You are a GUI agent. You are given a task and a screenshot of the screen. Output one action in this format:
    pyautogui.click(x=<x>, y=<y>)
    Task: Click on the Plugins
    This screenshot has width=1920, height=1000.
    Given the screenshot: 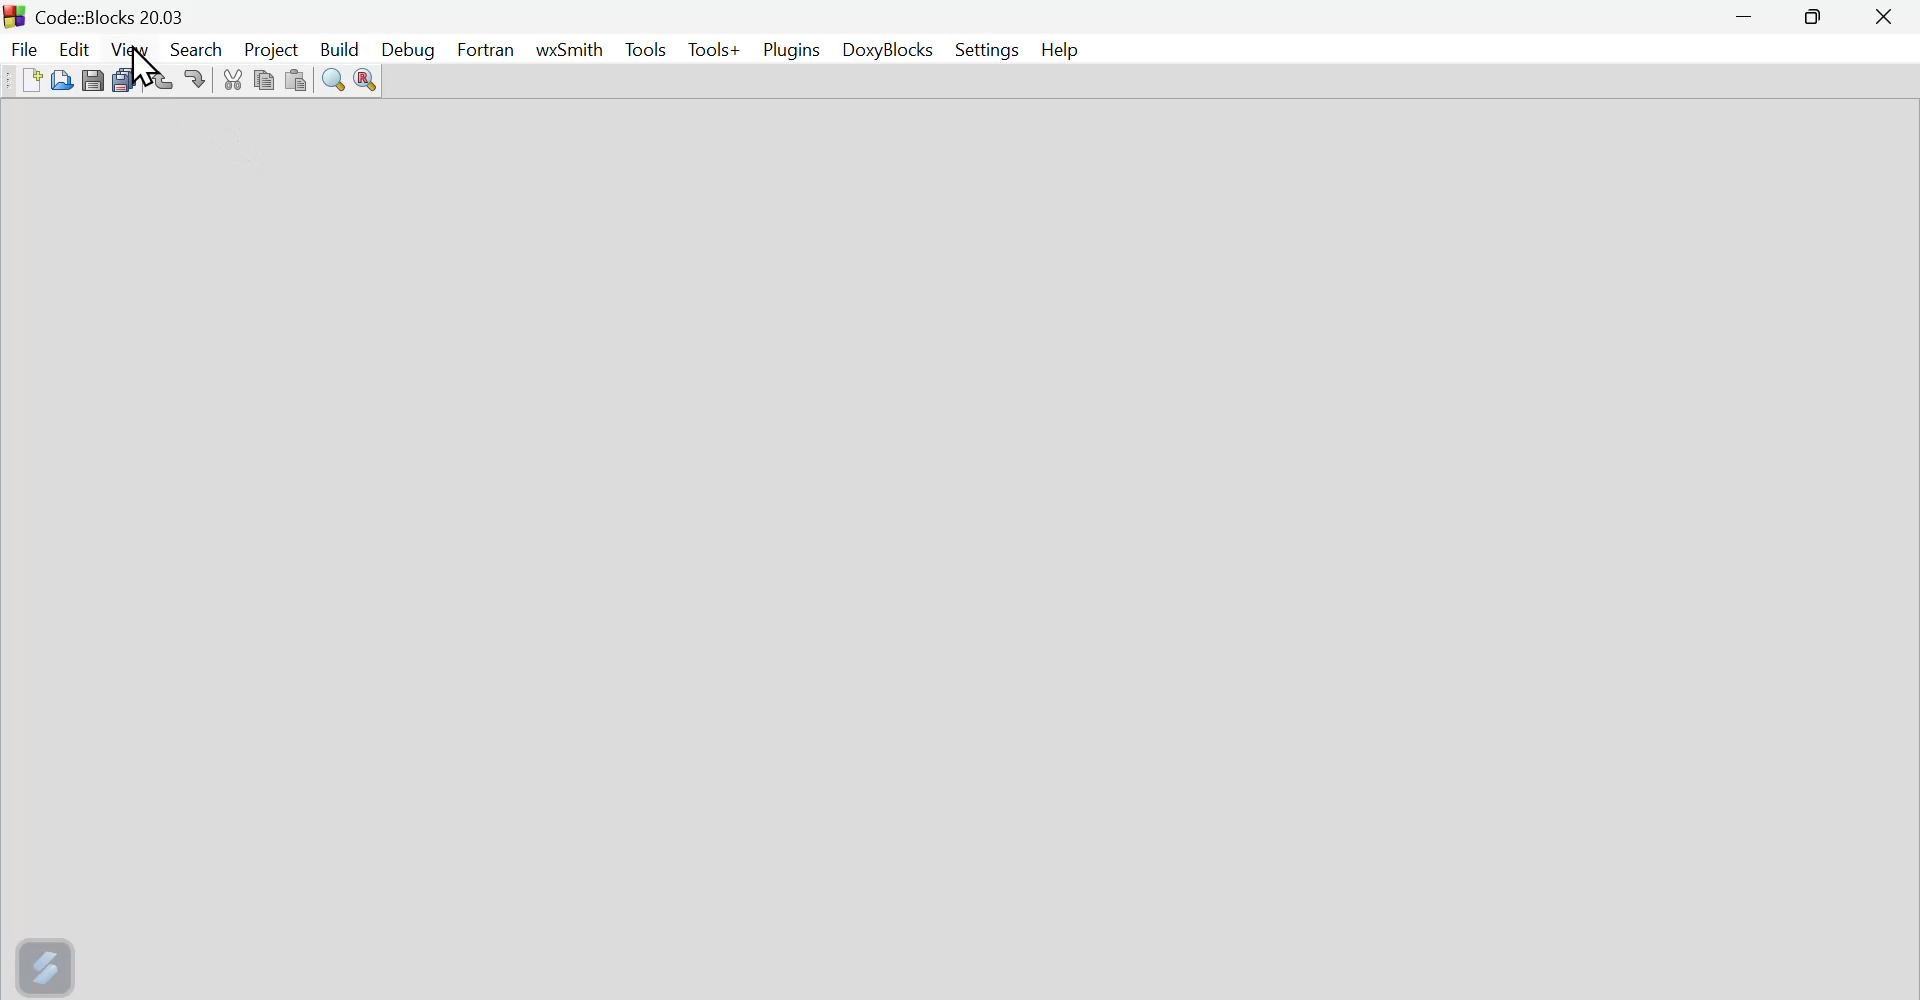 What is the action you would take?
    pyautogui.click(x=789, y=50)
    